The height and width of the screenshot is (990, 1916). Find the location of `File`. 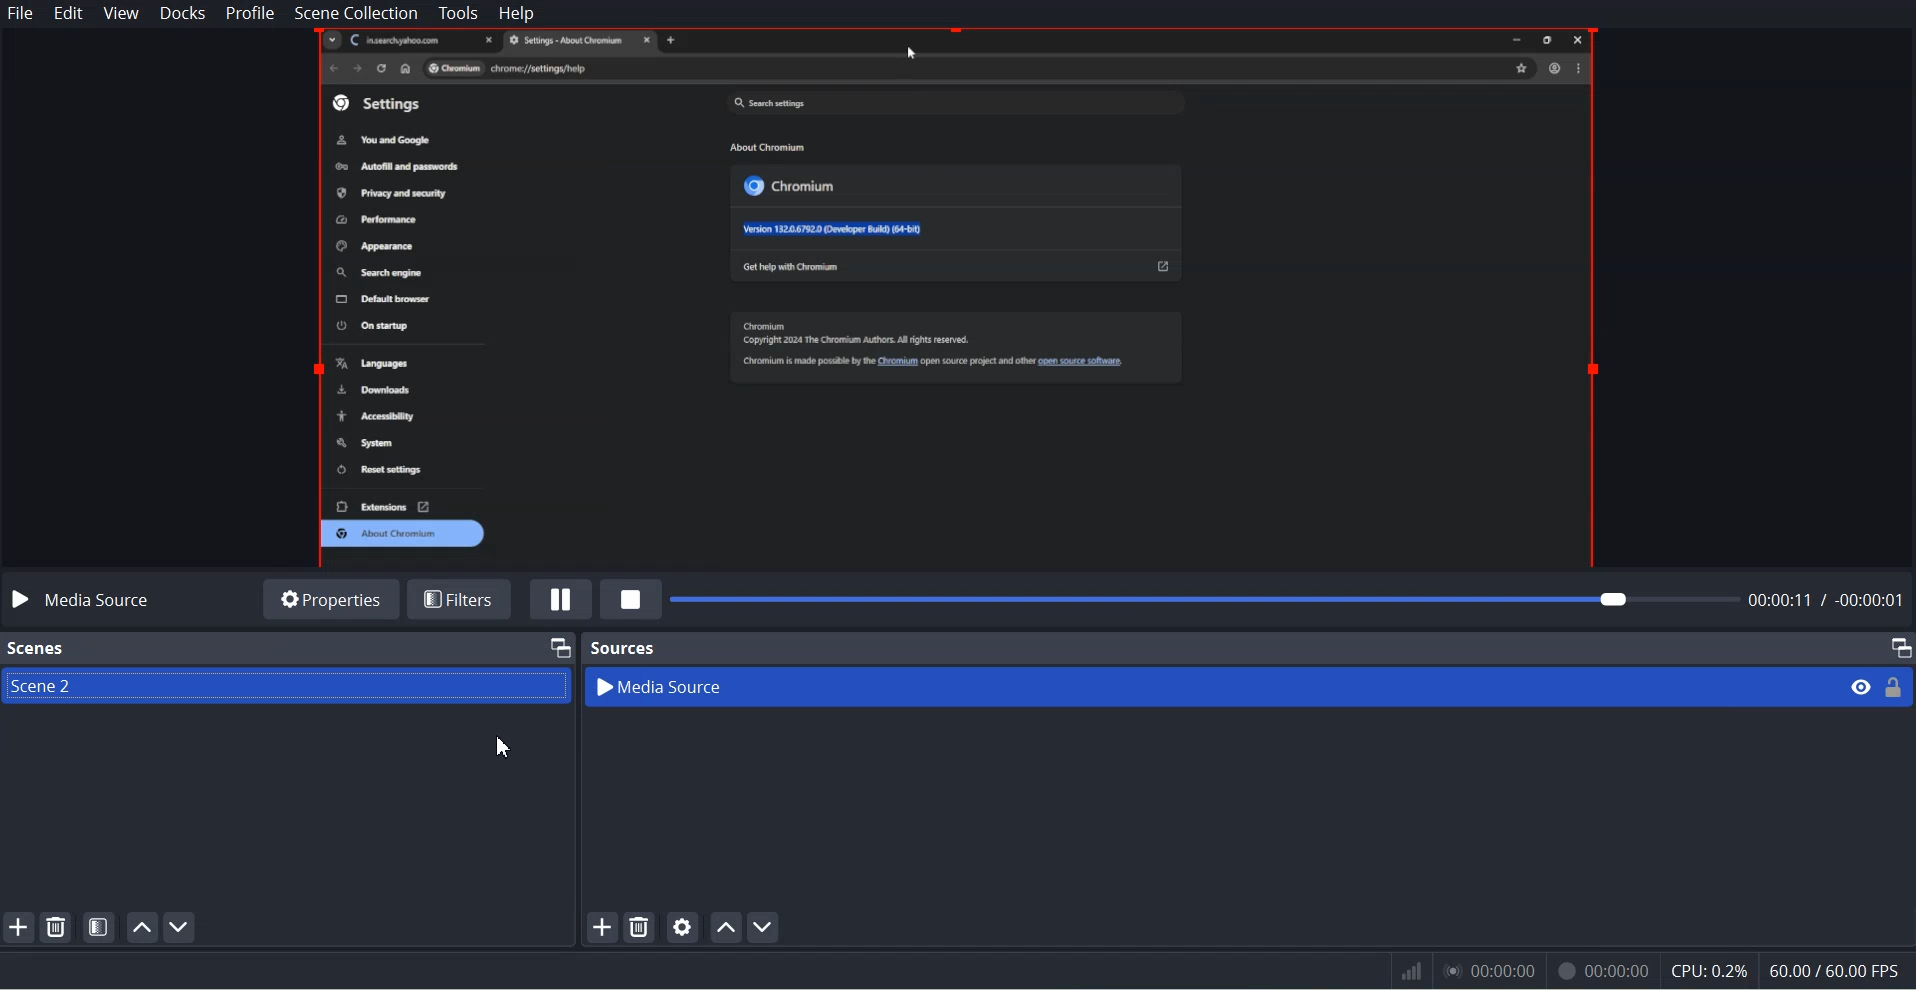

File is located at coordinates (21, 13).